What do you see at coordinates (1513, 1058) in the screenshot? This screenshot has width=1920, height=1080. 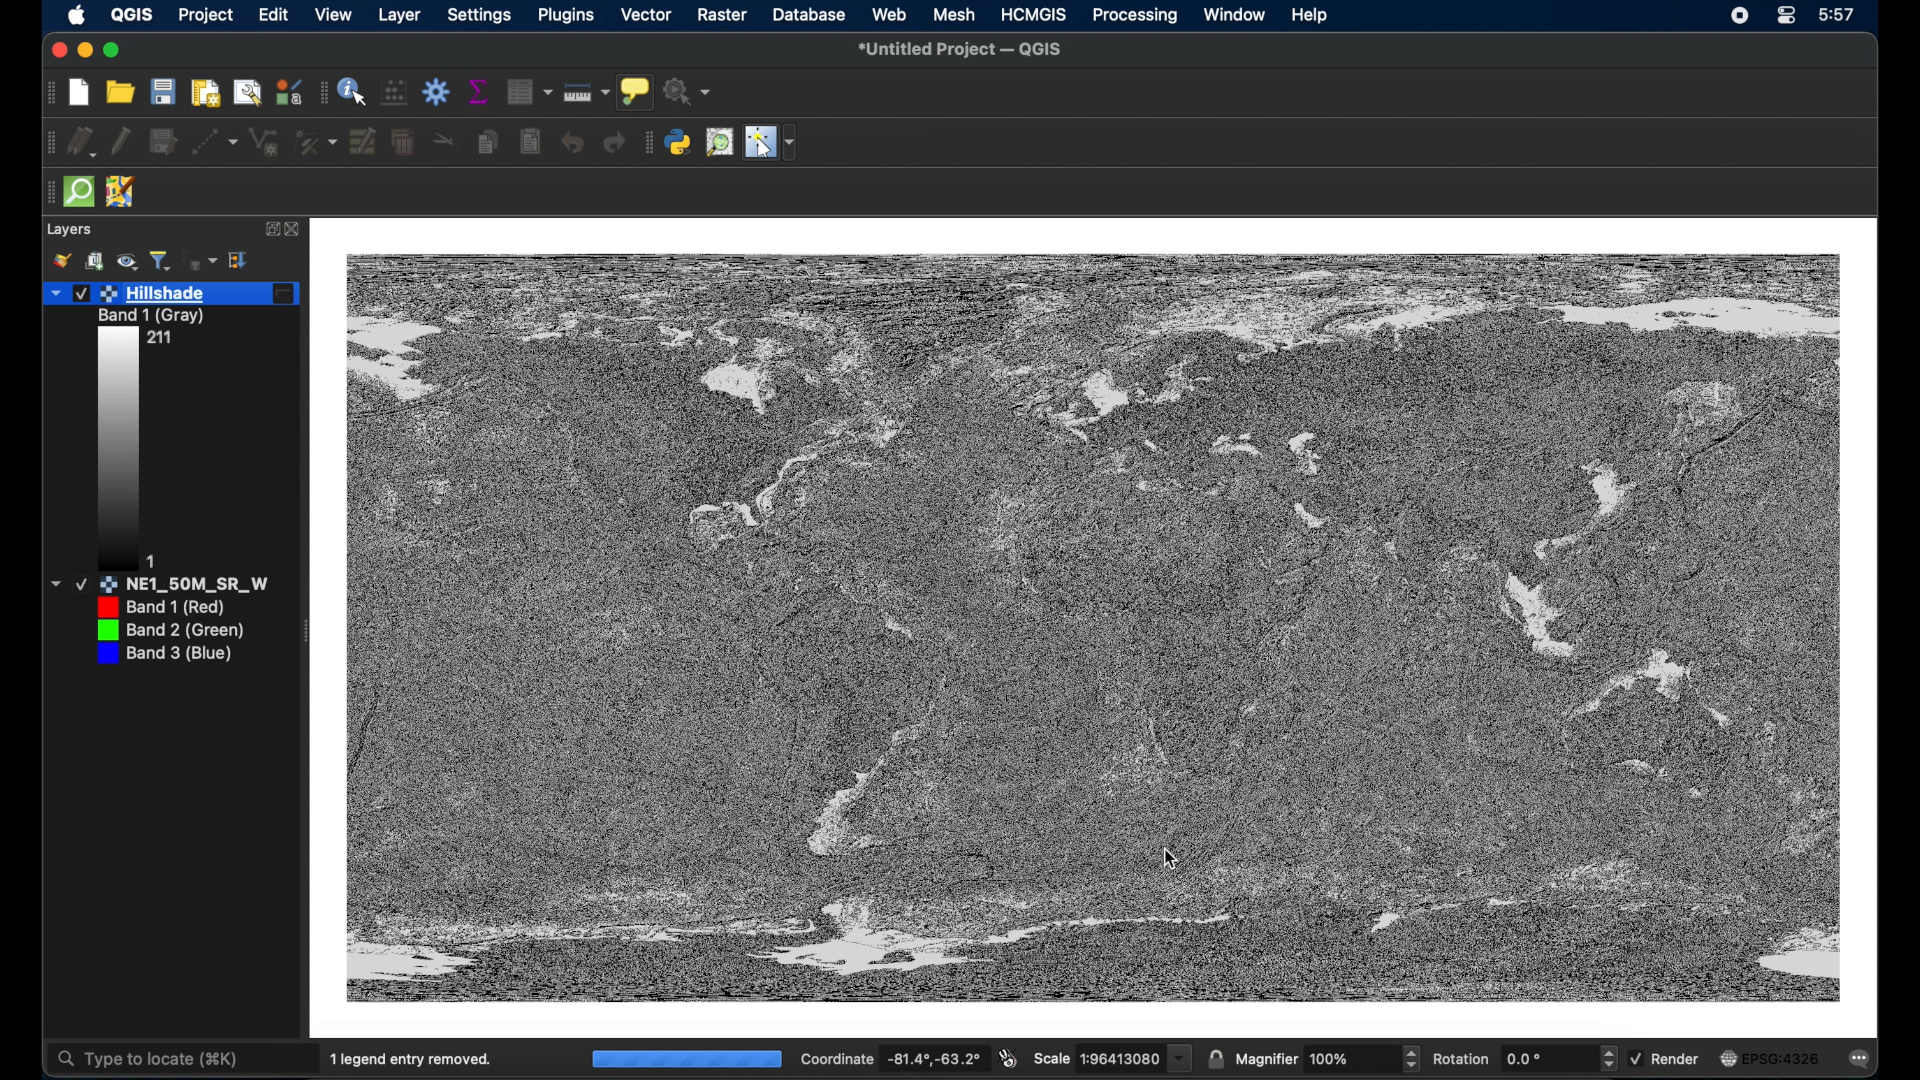 I see `rotation` at bounding box center [1513, 1058].